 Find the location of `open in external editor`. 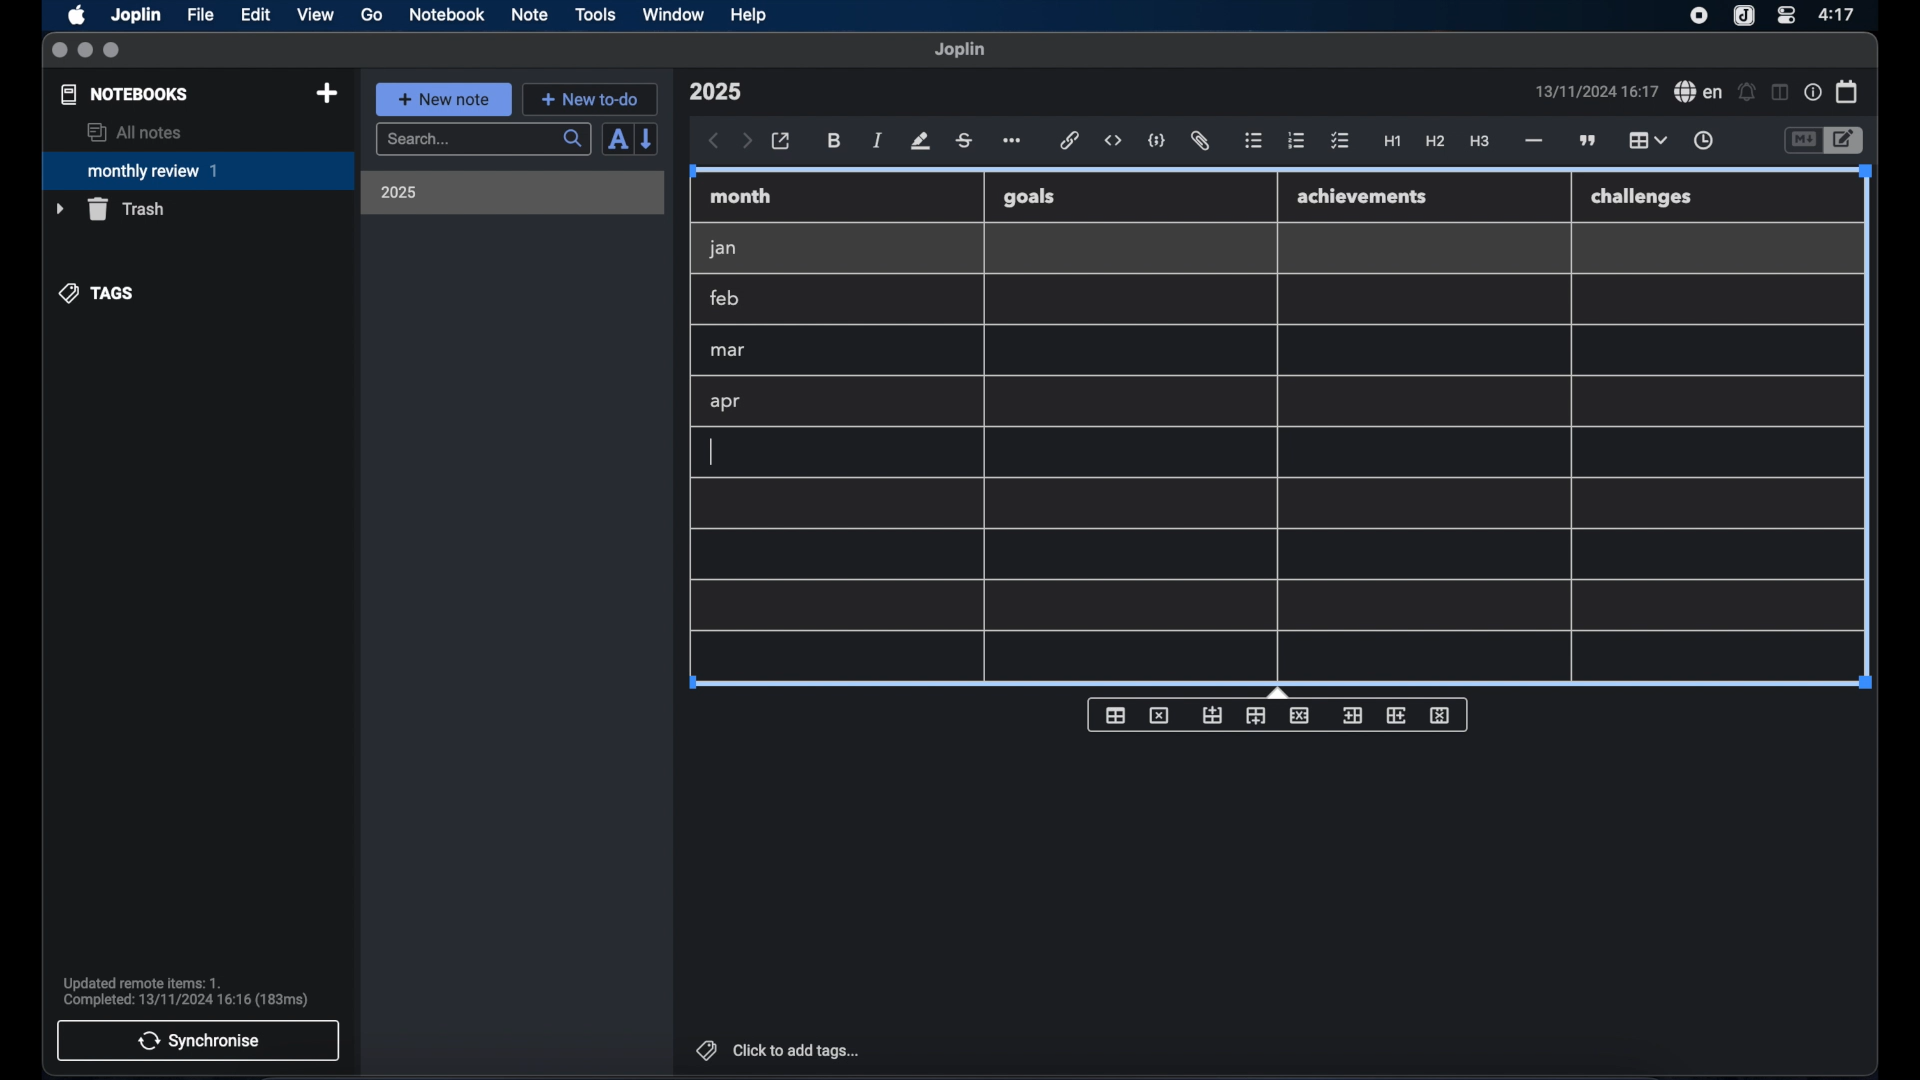

open in external editor is located at coordinates (782, 142).